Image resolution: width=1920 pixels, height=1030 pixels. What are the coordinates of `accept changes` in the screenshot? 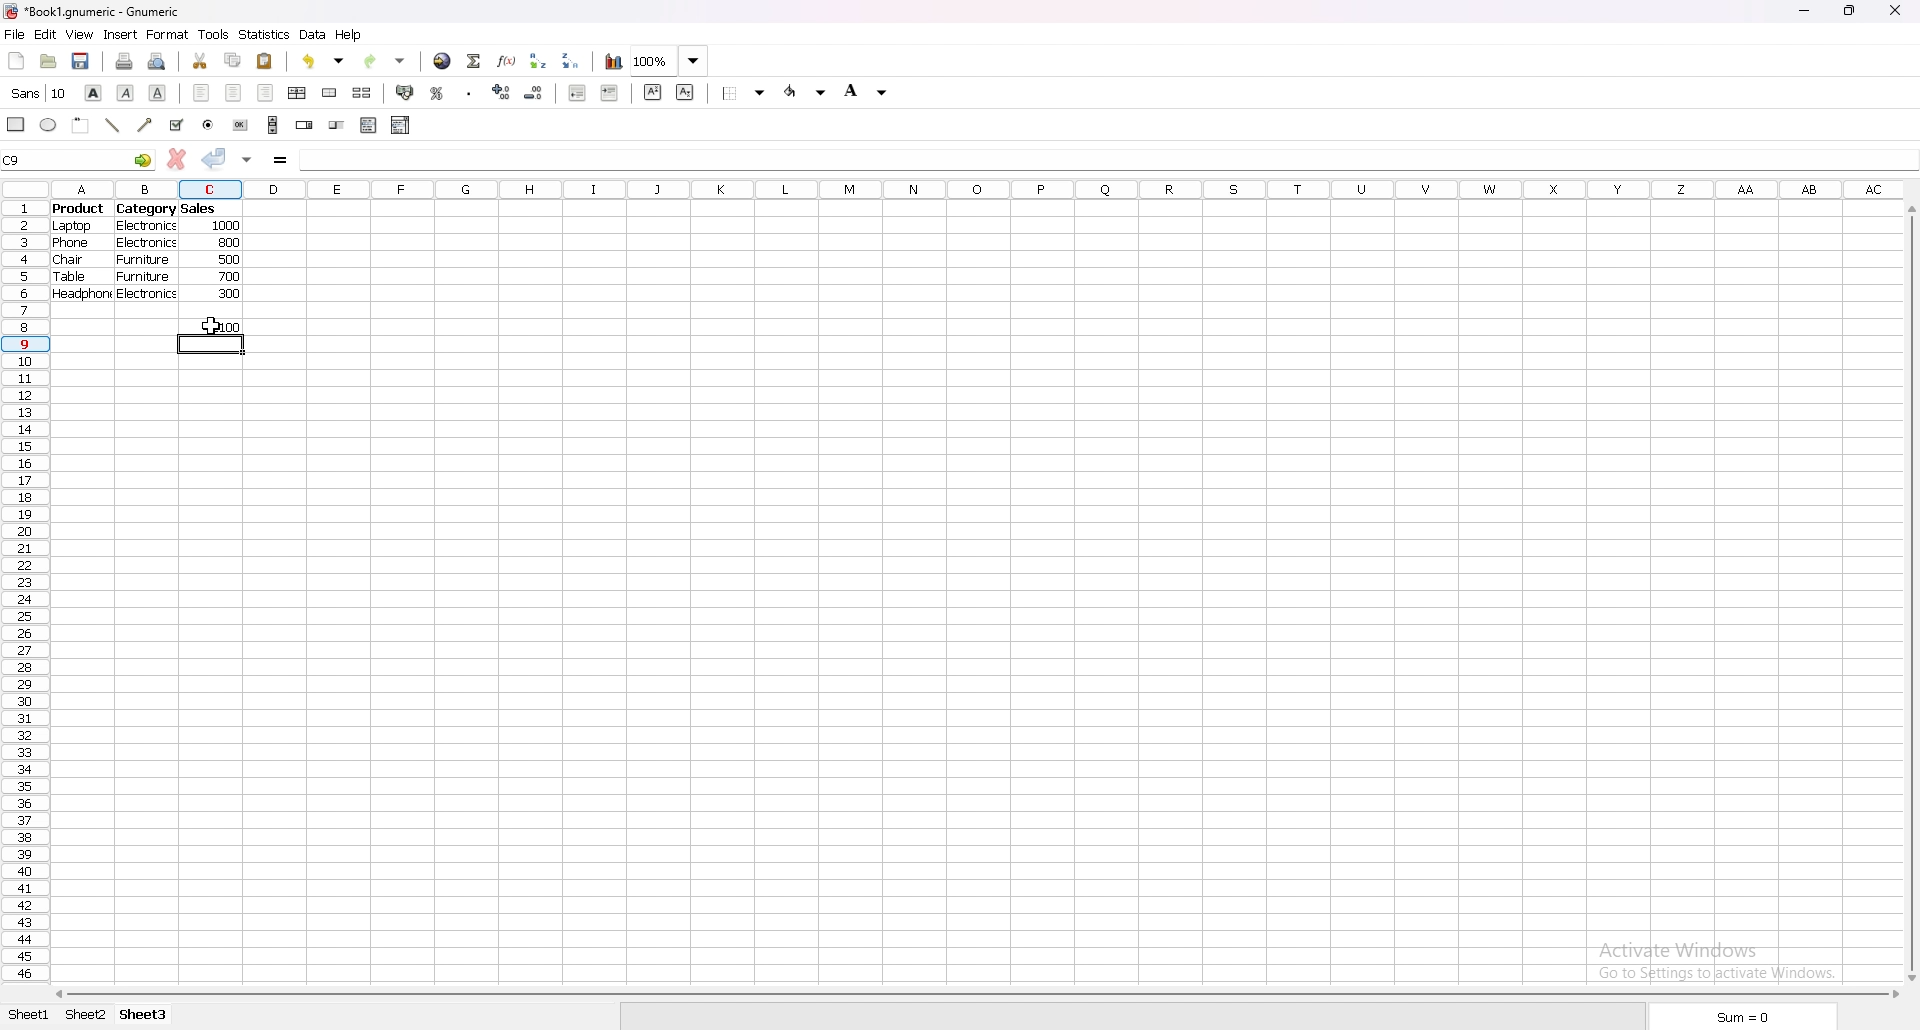 It's located at (215, 159).